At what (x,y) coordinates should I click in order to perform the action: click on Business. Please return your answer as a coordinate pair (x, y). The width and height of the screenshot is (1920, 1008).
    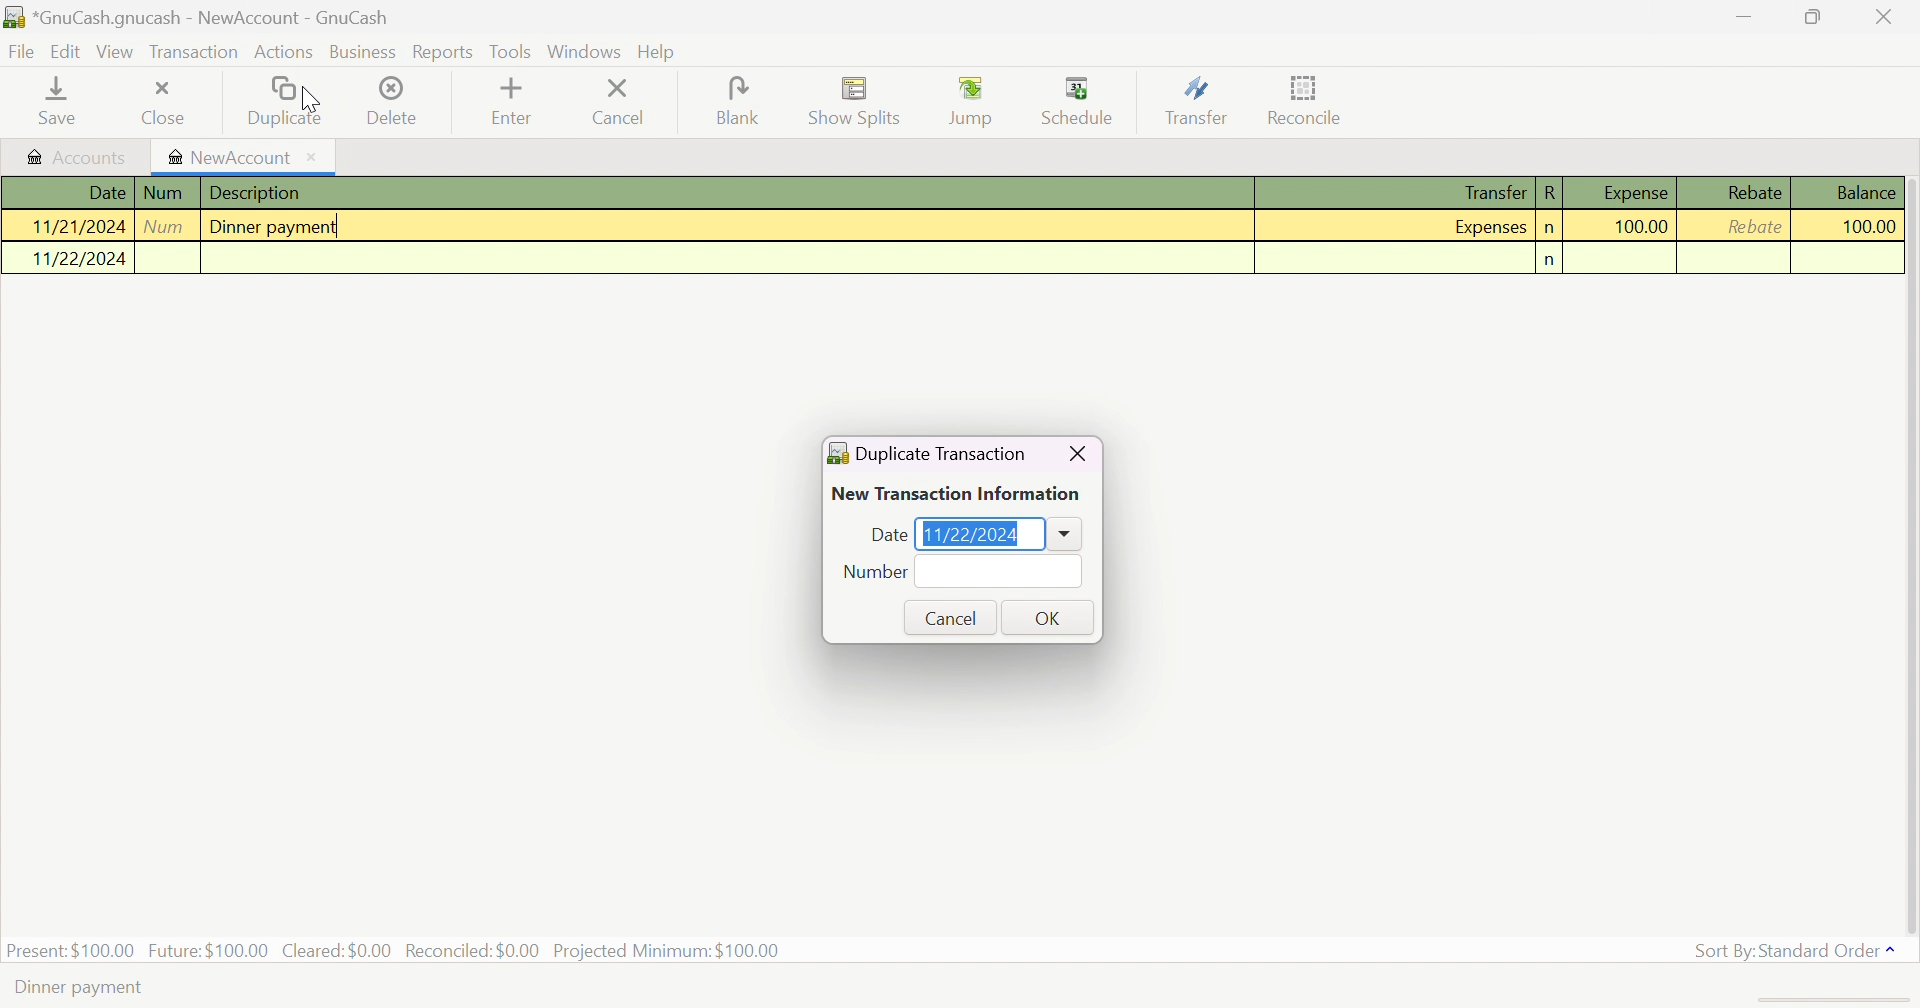
    Looking at the image, I should click on (362, 52).